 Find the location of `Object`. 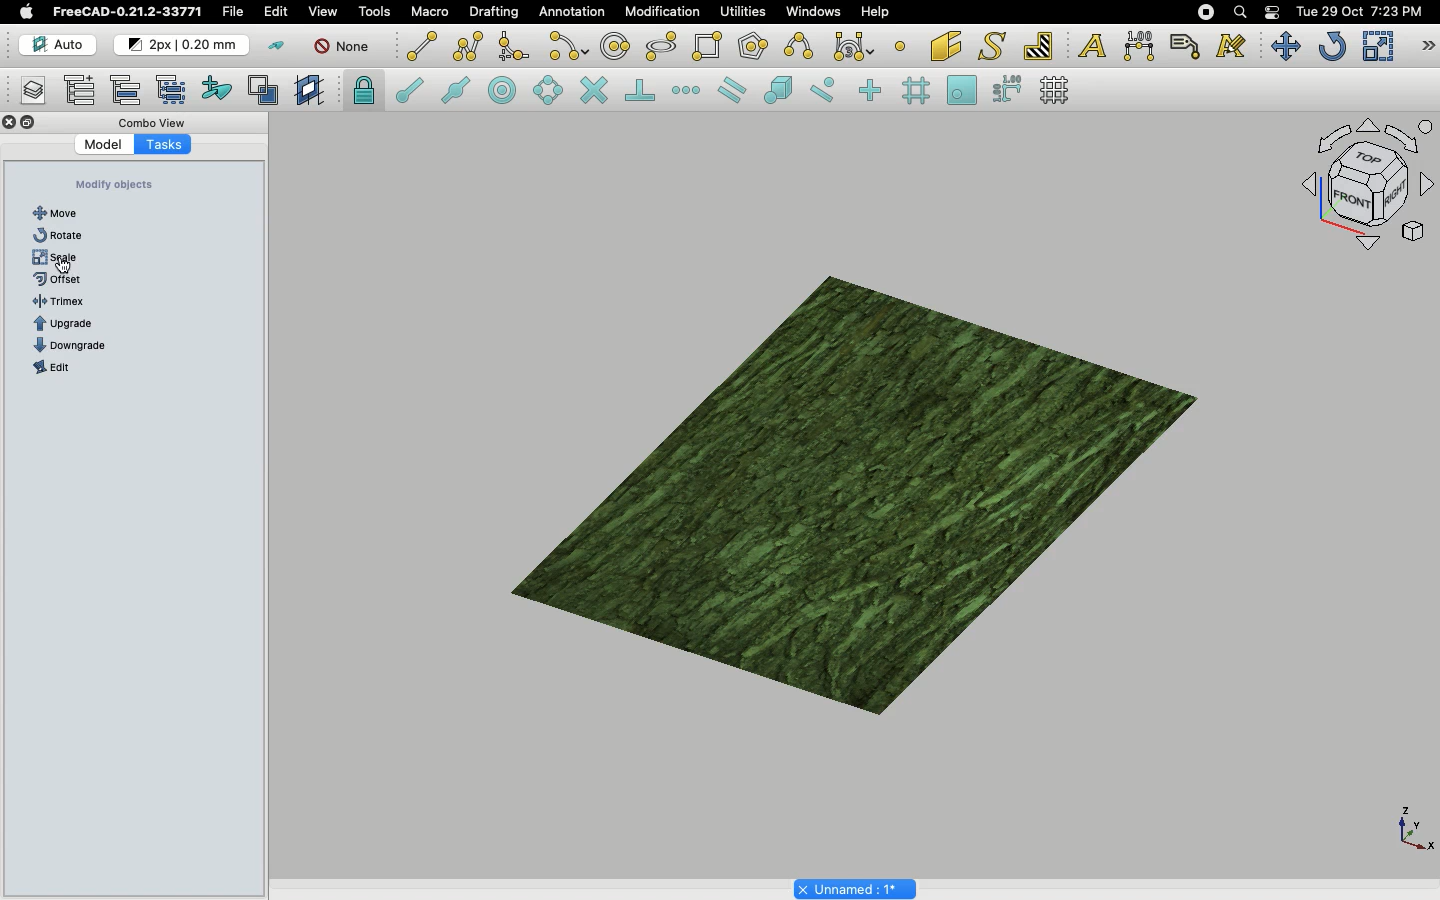

Object is located at coordinates (853, 476).